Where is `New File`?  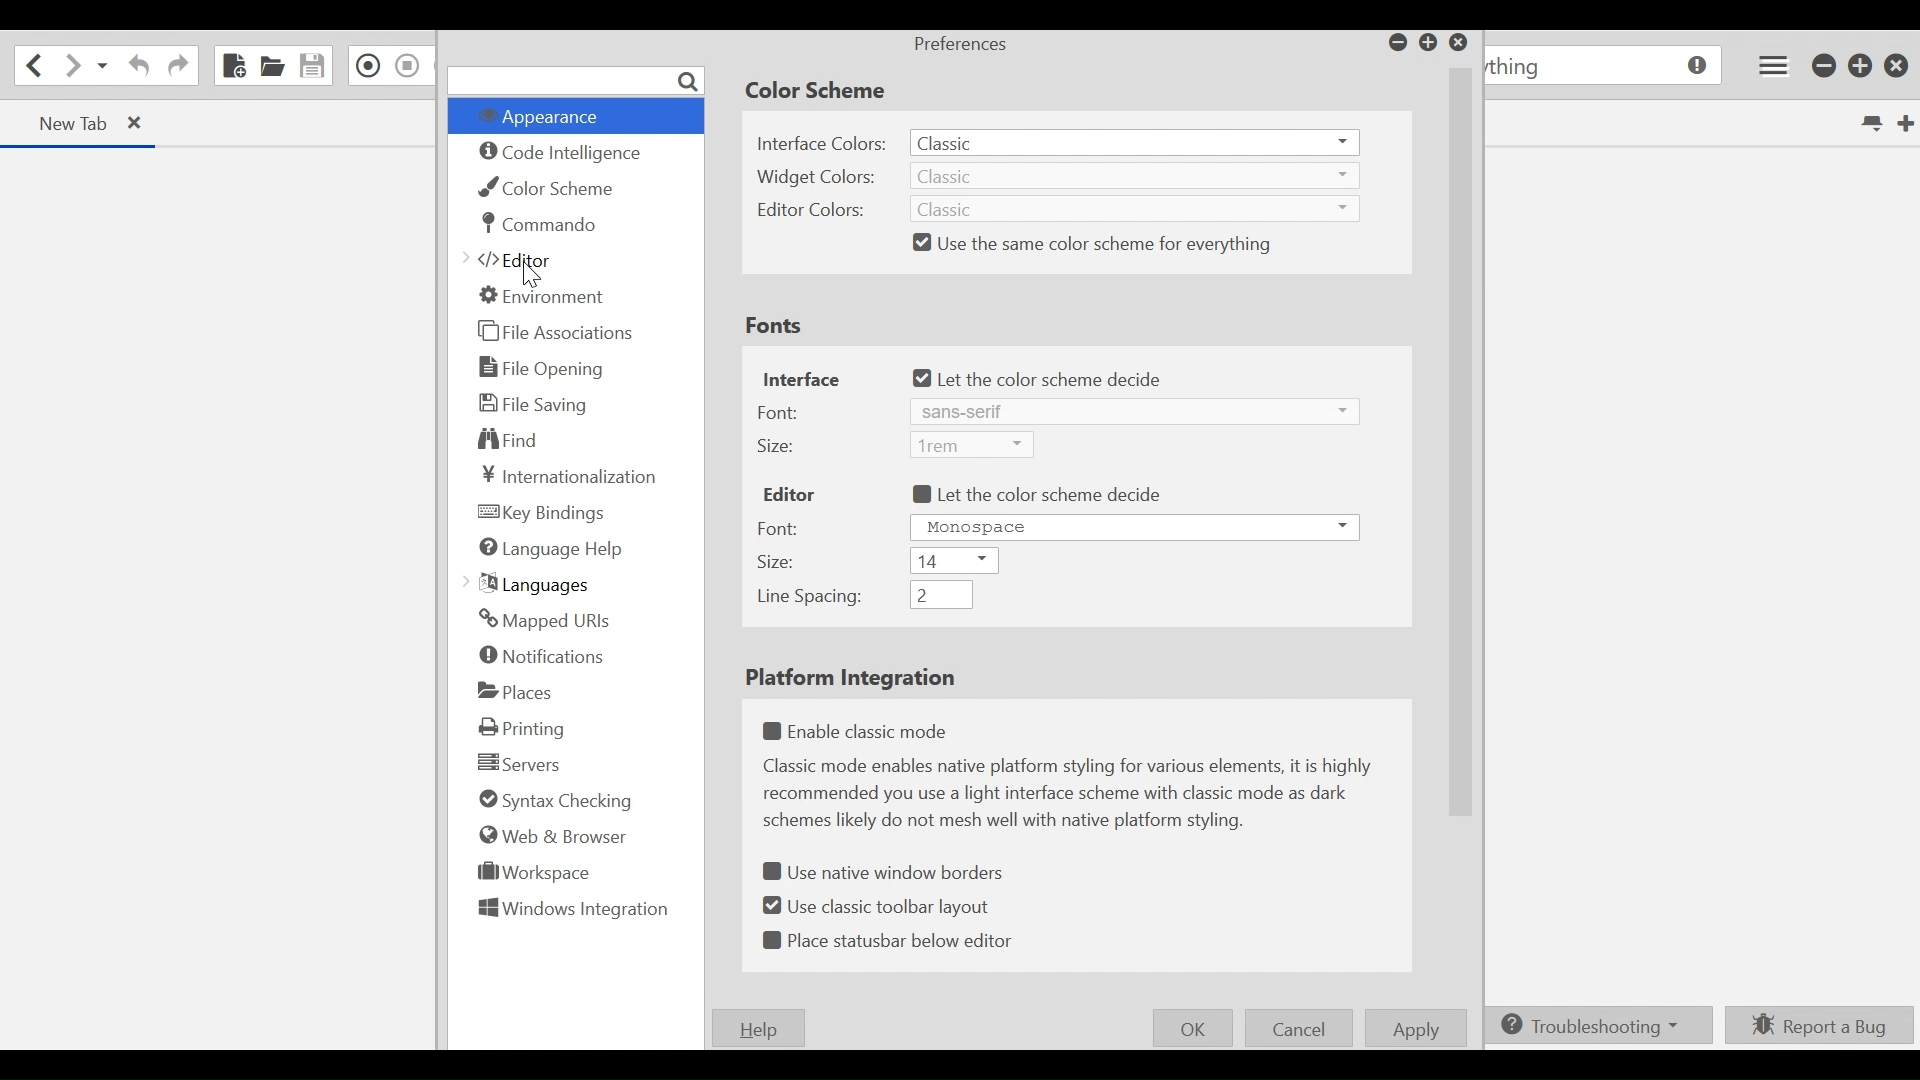 New File is located at coordinates (235, 66).